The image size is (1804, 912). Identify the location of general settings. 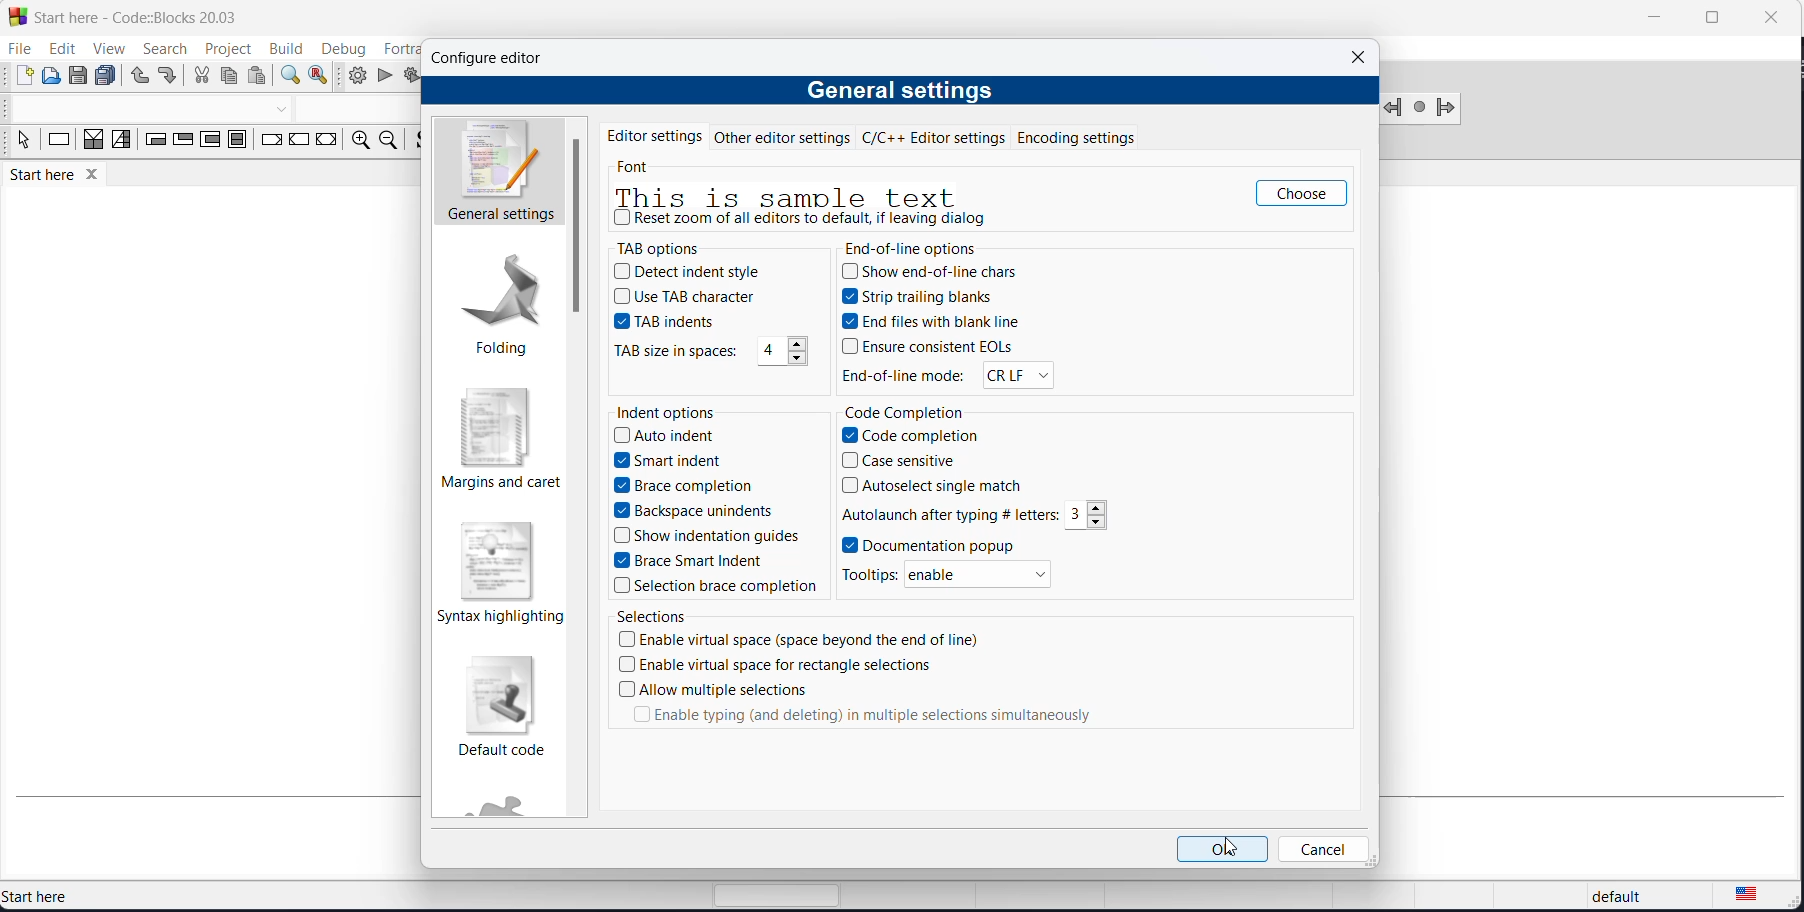
(898, 92).